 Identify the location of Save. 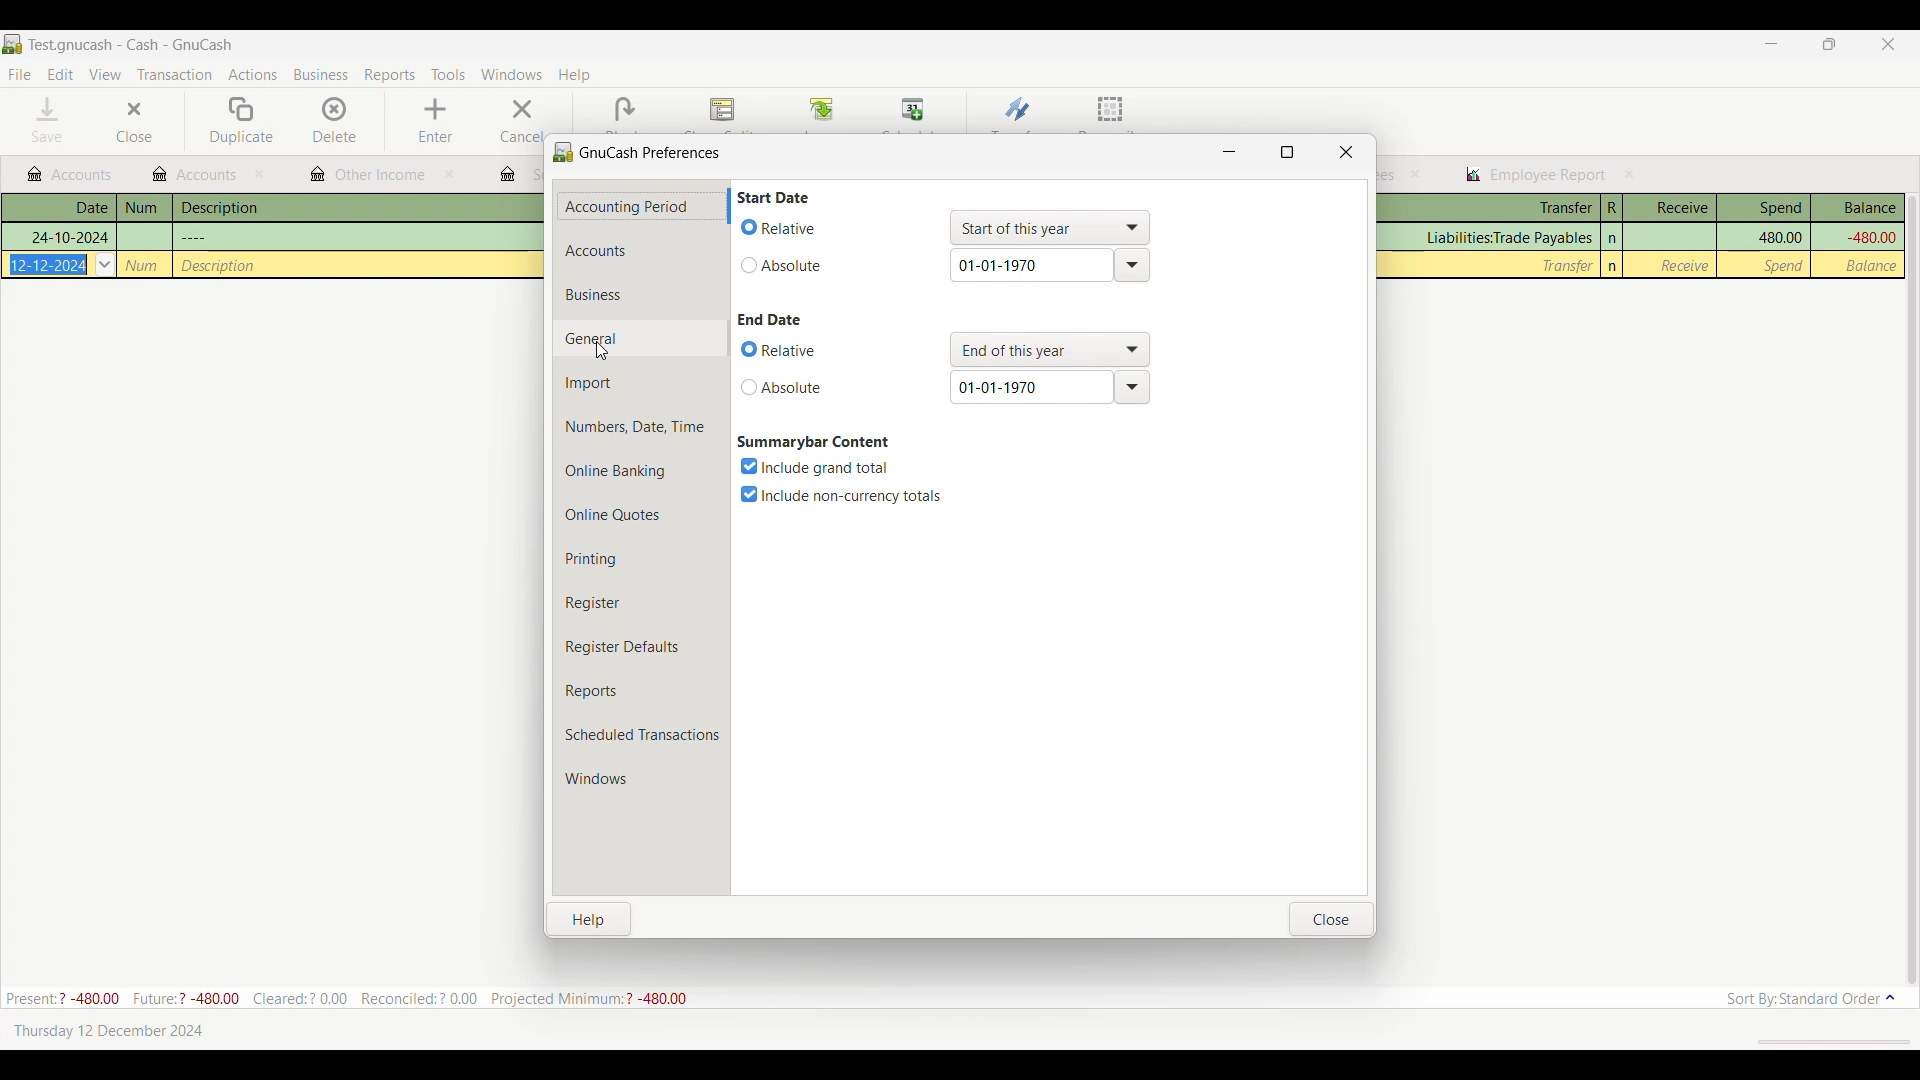
(48, 119).